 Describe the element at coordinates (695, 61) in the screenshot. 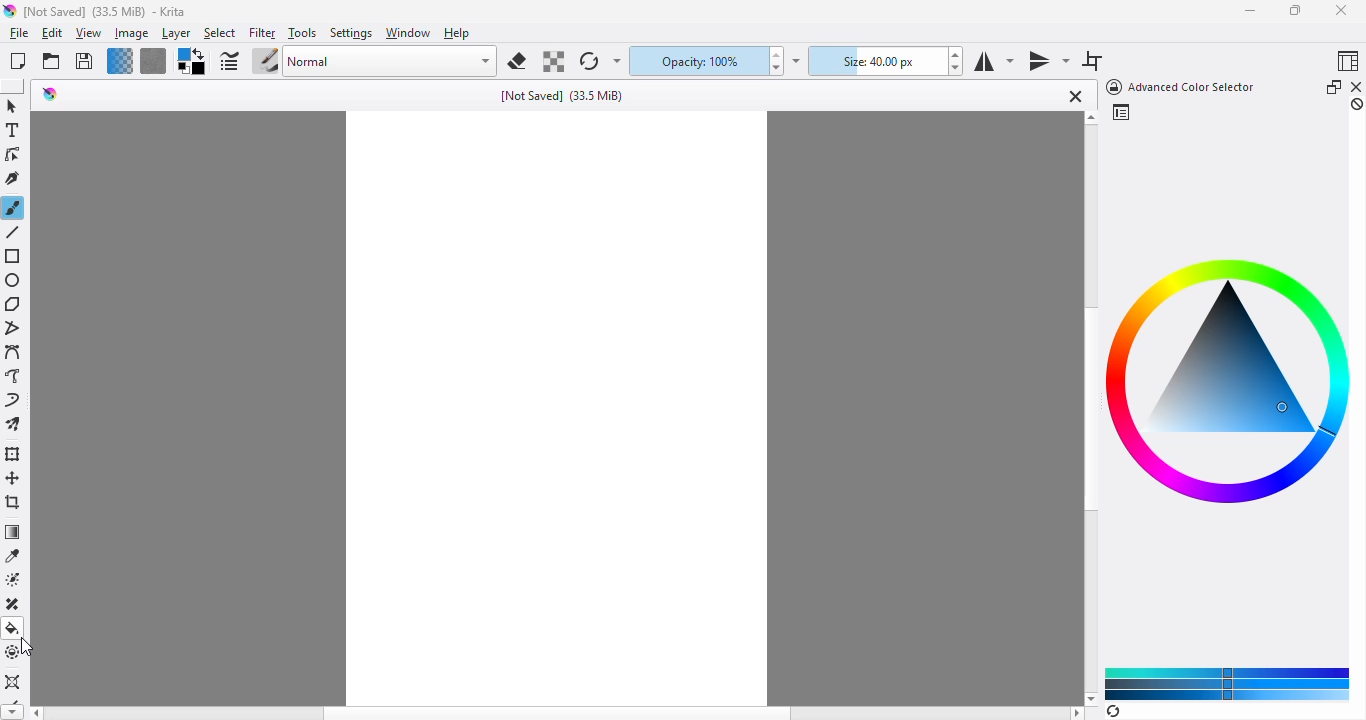

I see `opacity` at that location.